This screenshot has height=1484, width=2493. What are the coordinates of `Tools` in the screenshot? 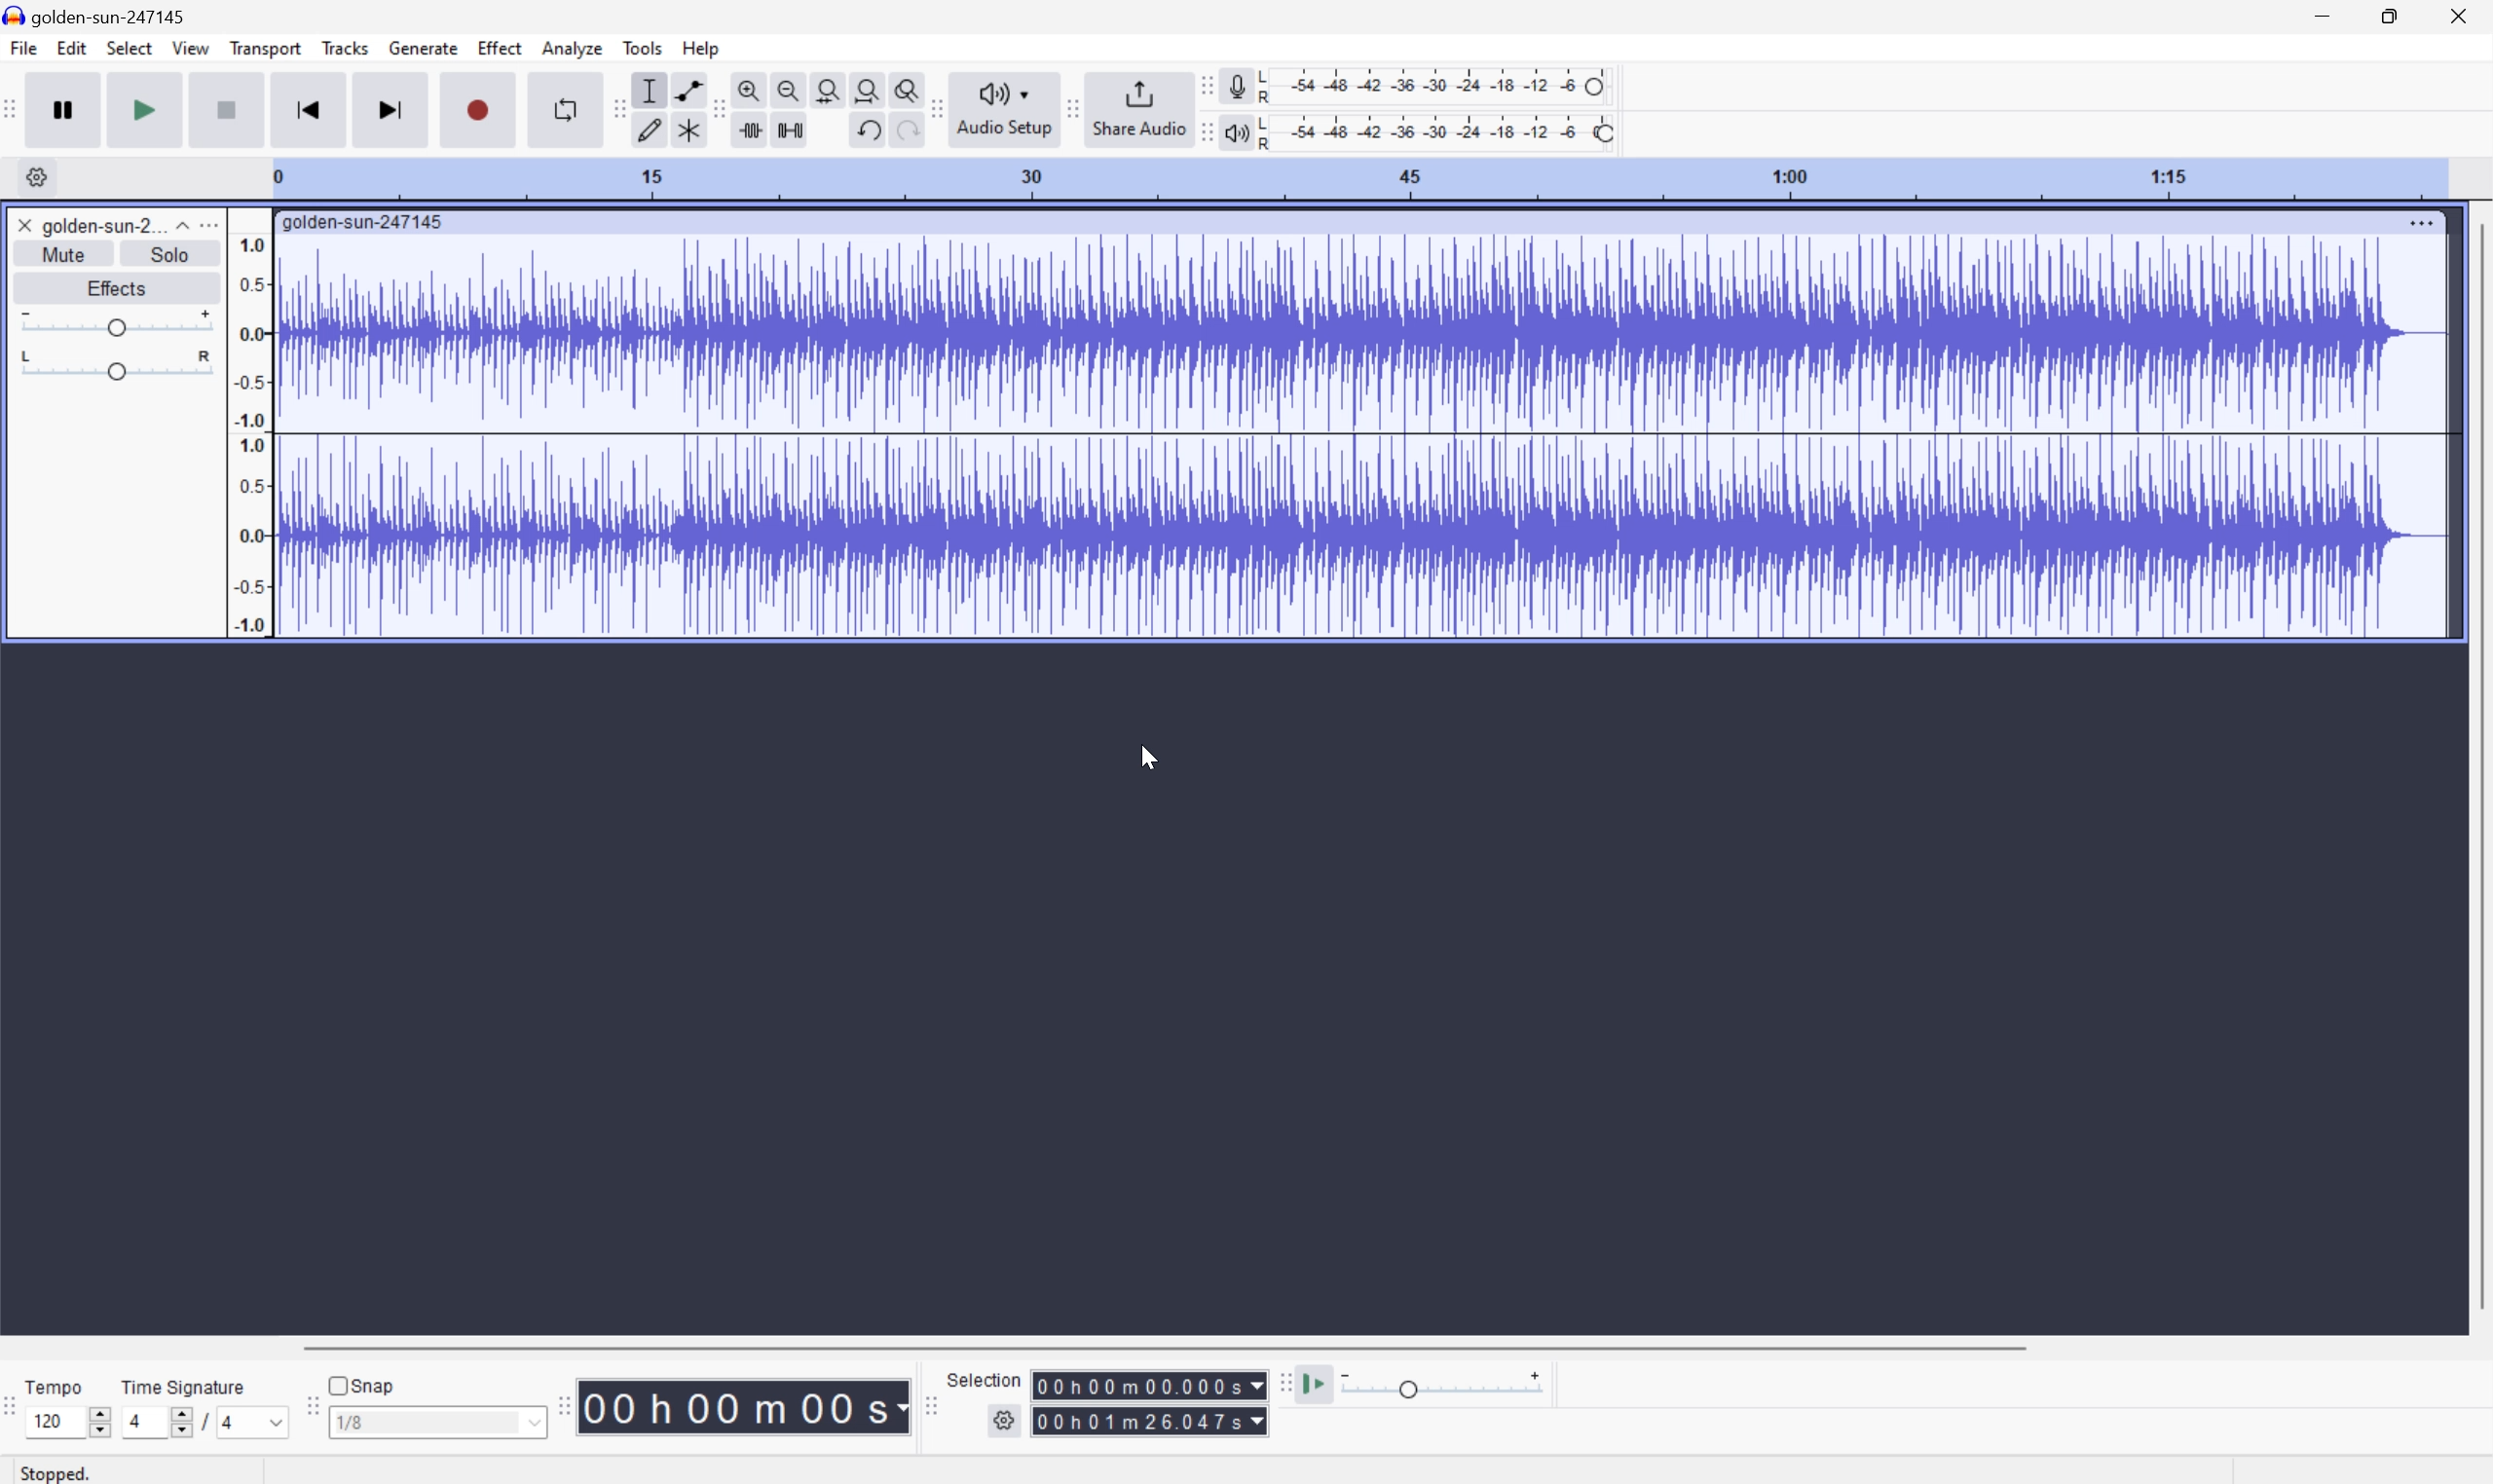 It's located at (642, 47).